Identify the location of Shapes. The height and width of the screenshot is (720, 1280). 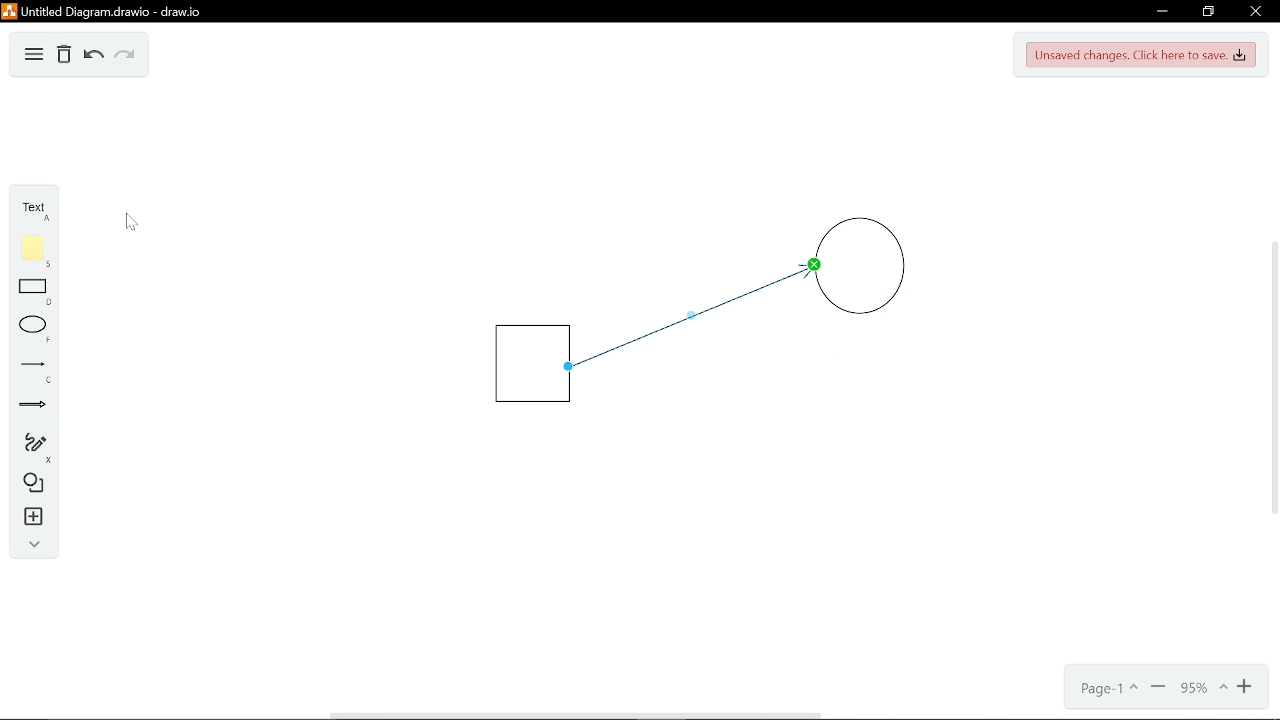
(26, 483).